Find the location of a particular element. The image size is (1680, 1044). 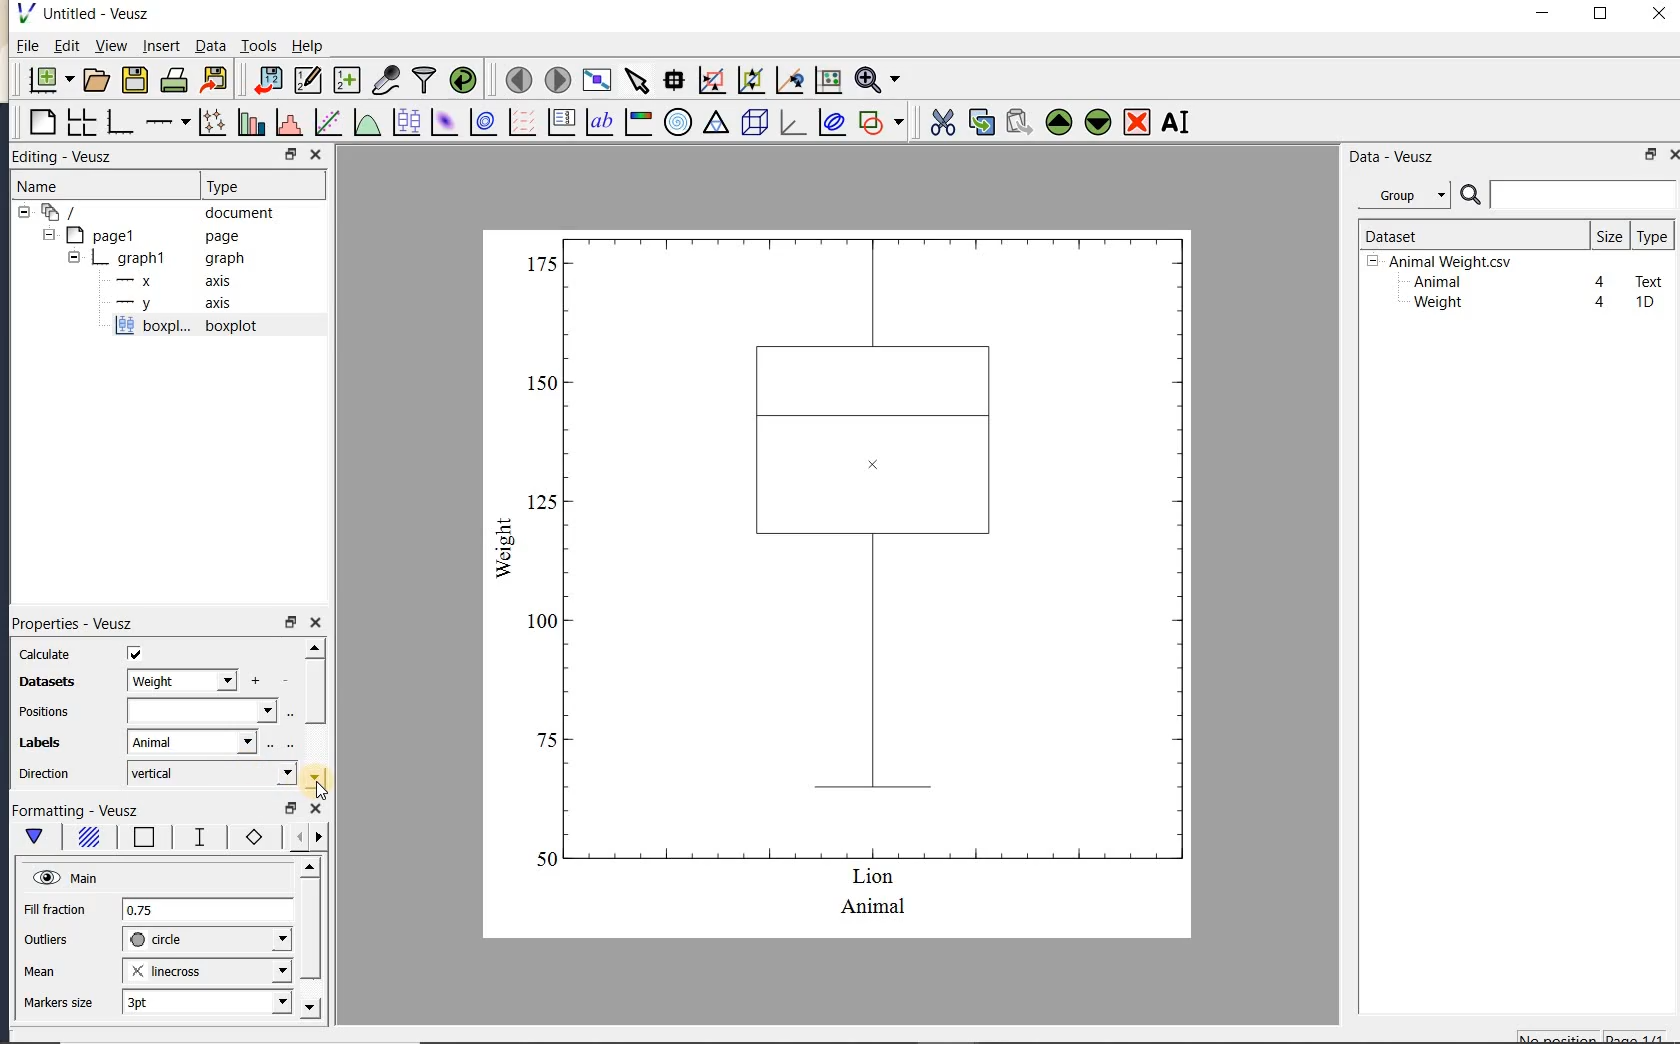

click to zoom out of graph axes is located at coordinates (752, 79).